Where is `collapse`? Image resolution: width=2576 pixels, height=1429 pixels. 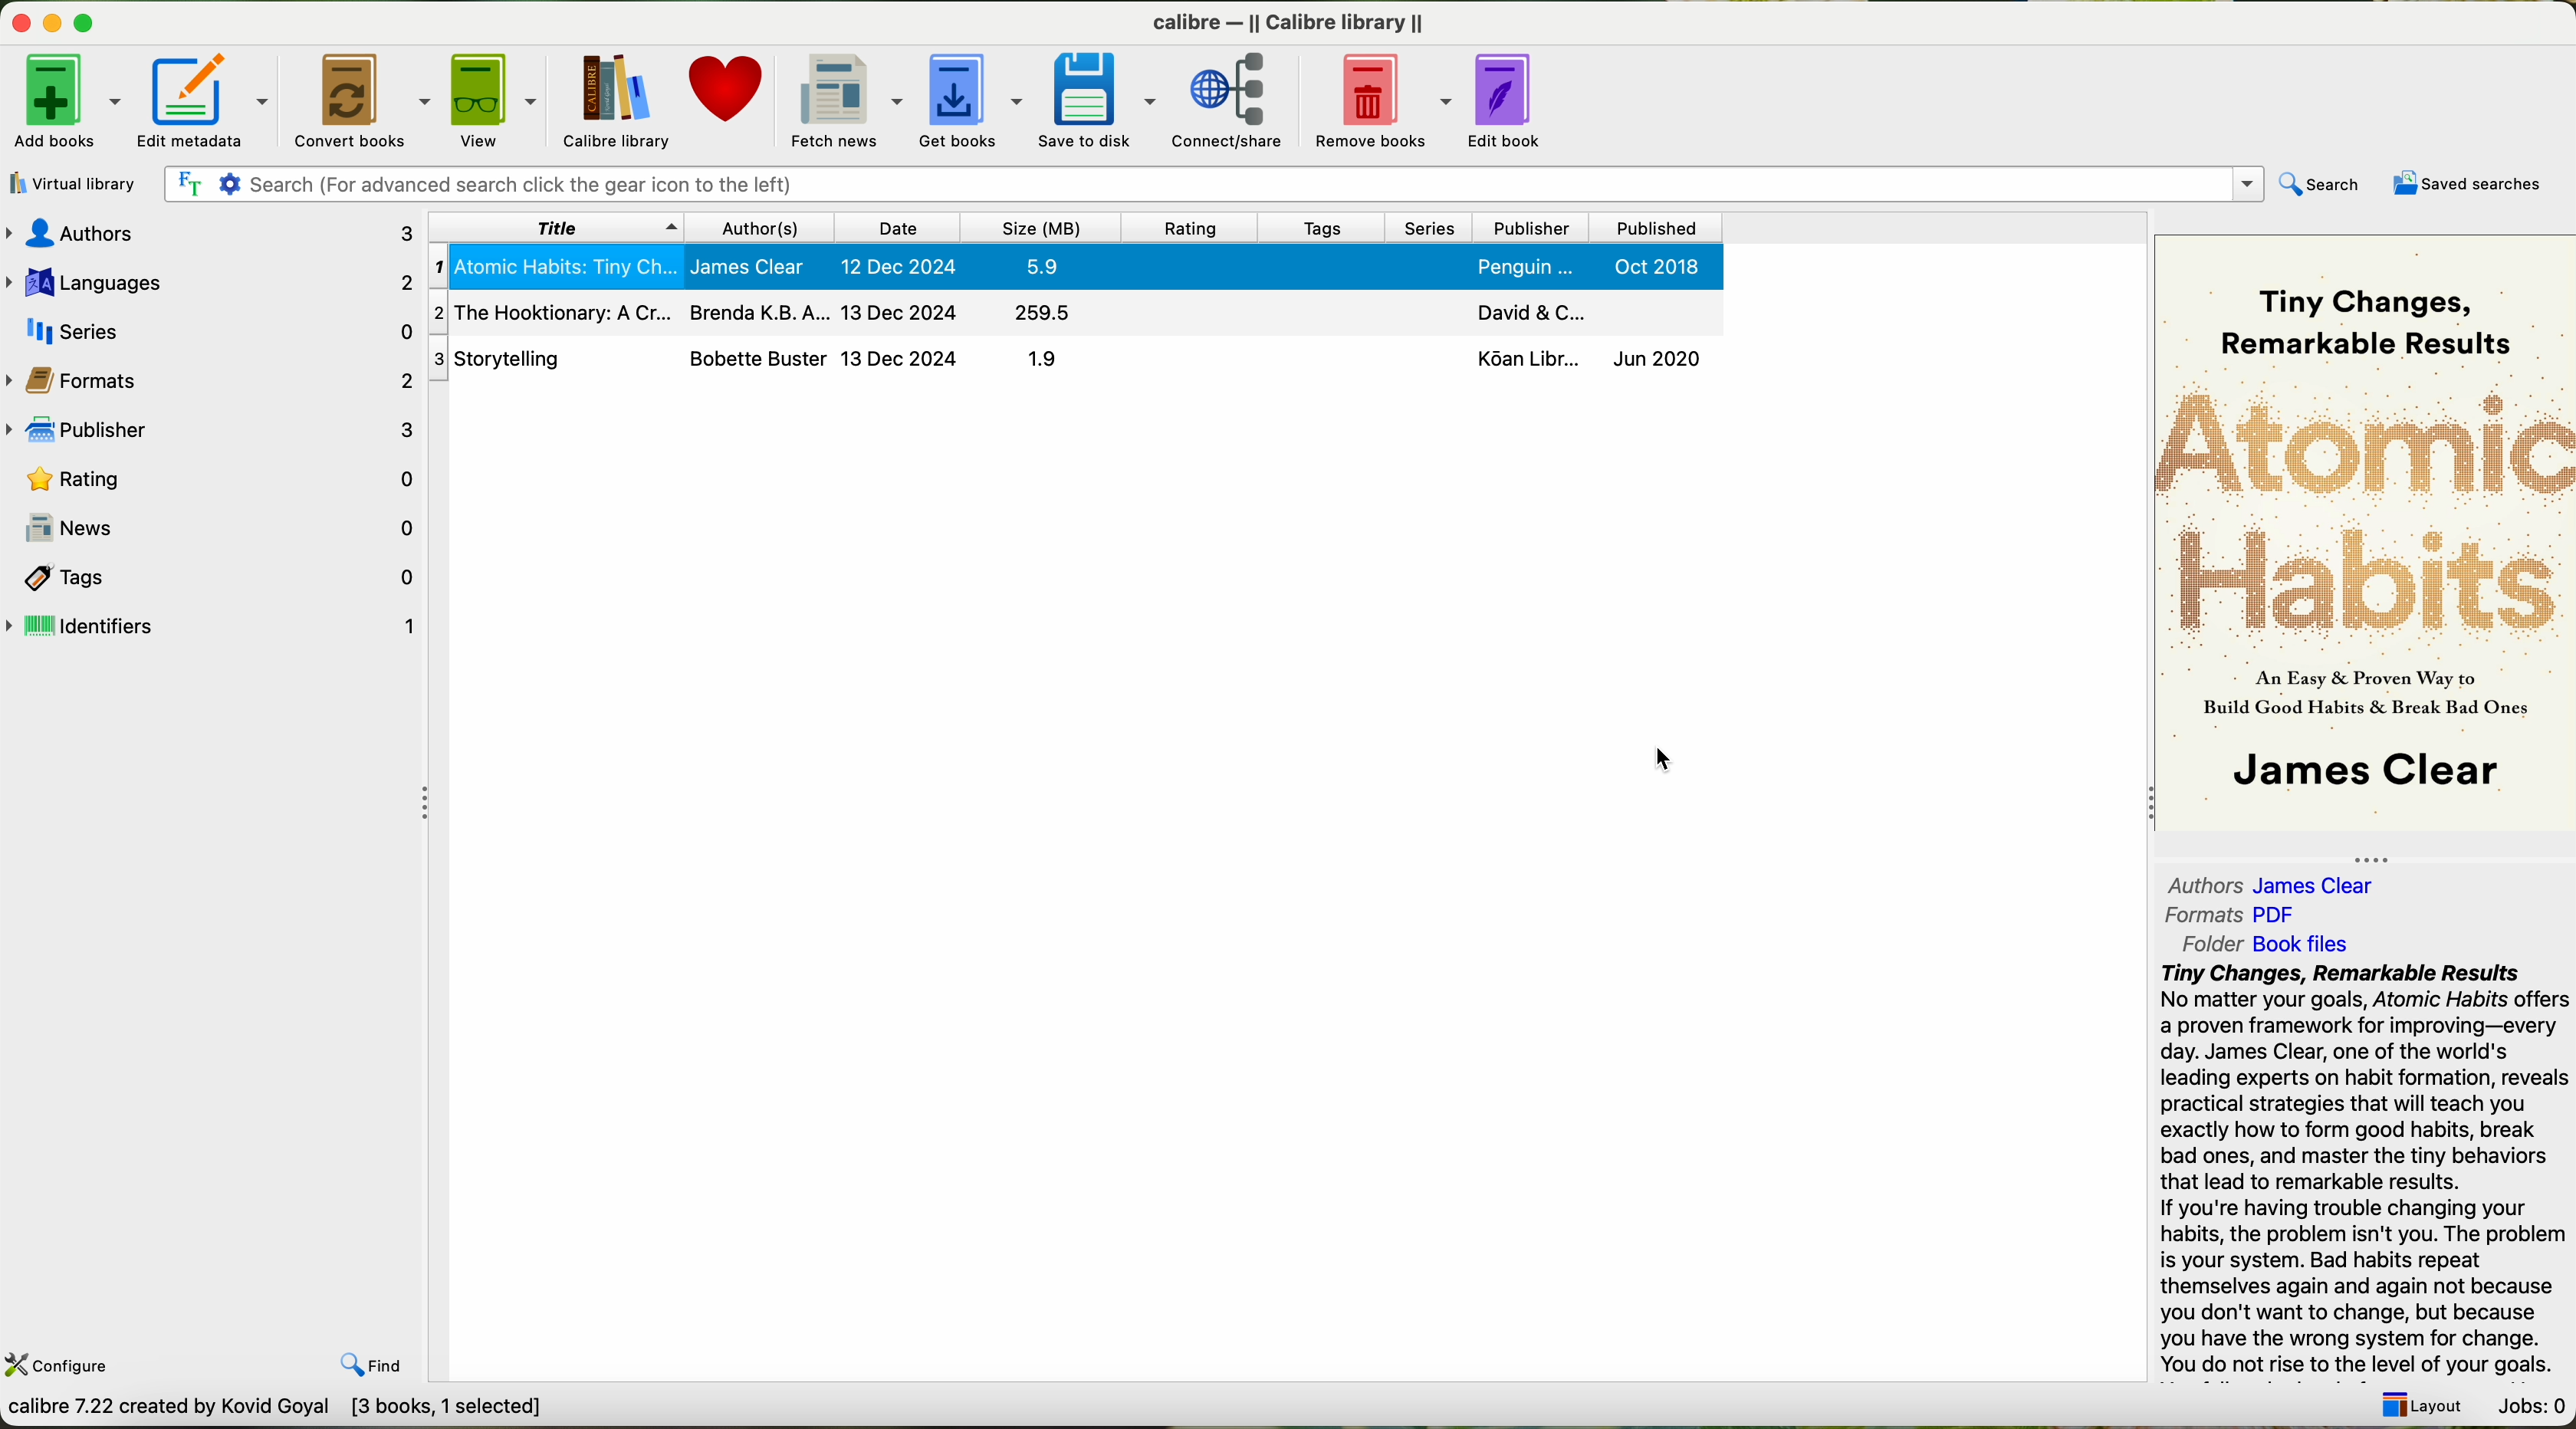
collapse is located at coordinates (2382, 854).